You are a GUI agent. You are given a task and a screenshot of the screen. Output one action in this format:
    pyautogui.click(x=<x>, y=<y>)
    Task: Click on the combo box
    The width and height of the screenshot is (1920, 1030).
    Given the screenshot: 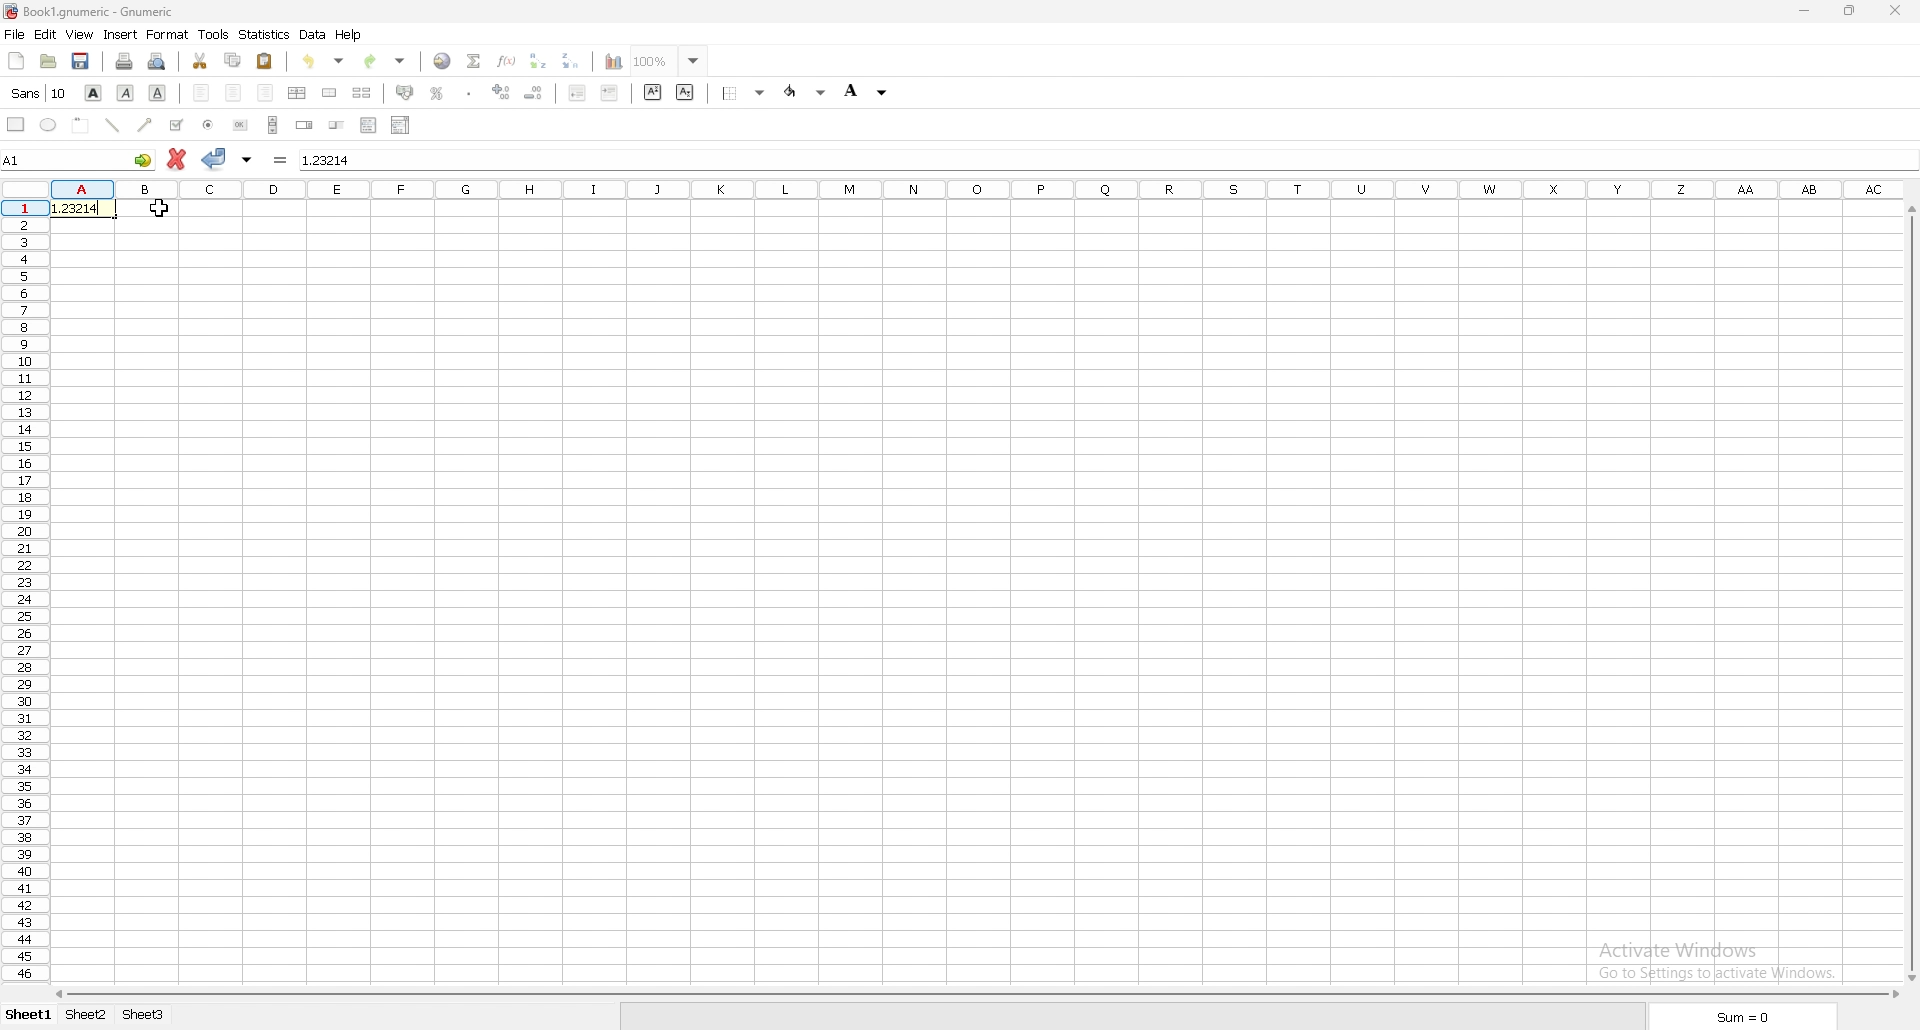 What is the action you would take?
    pyautogui.click(x=400, y=124)
    